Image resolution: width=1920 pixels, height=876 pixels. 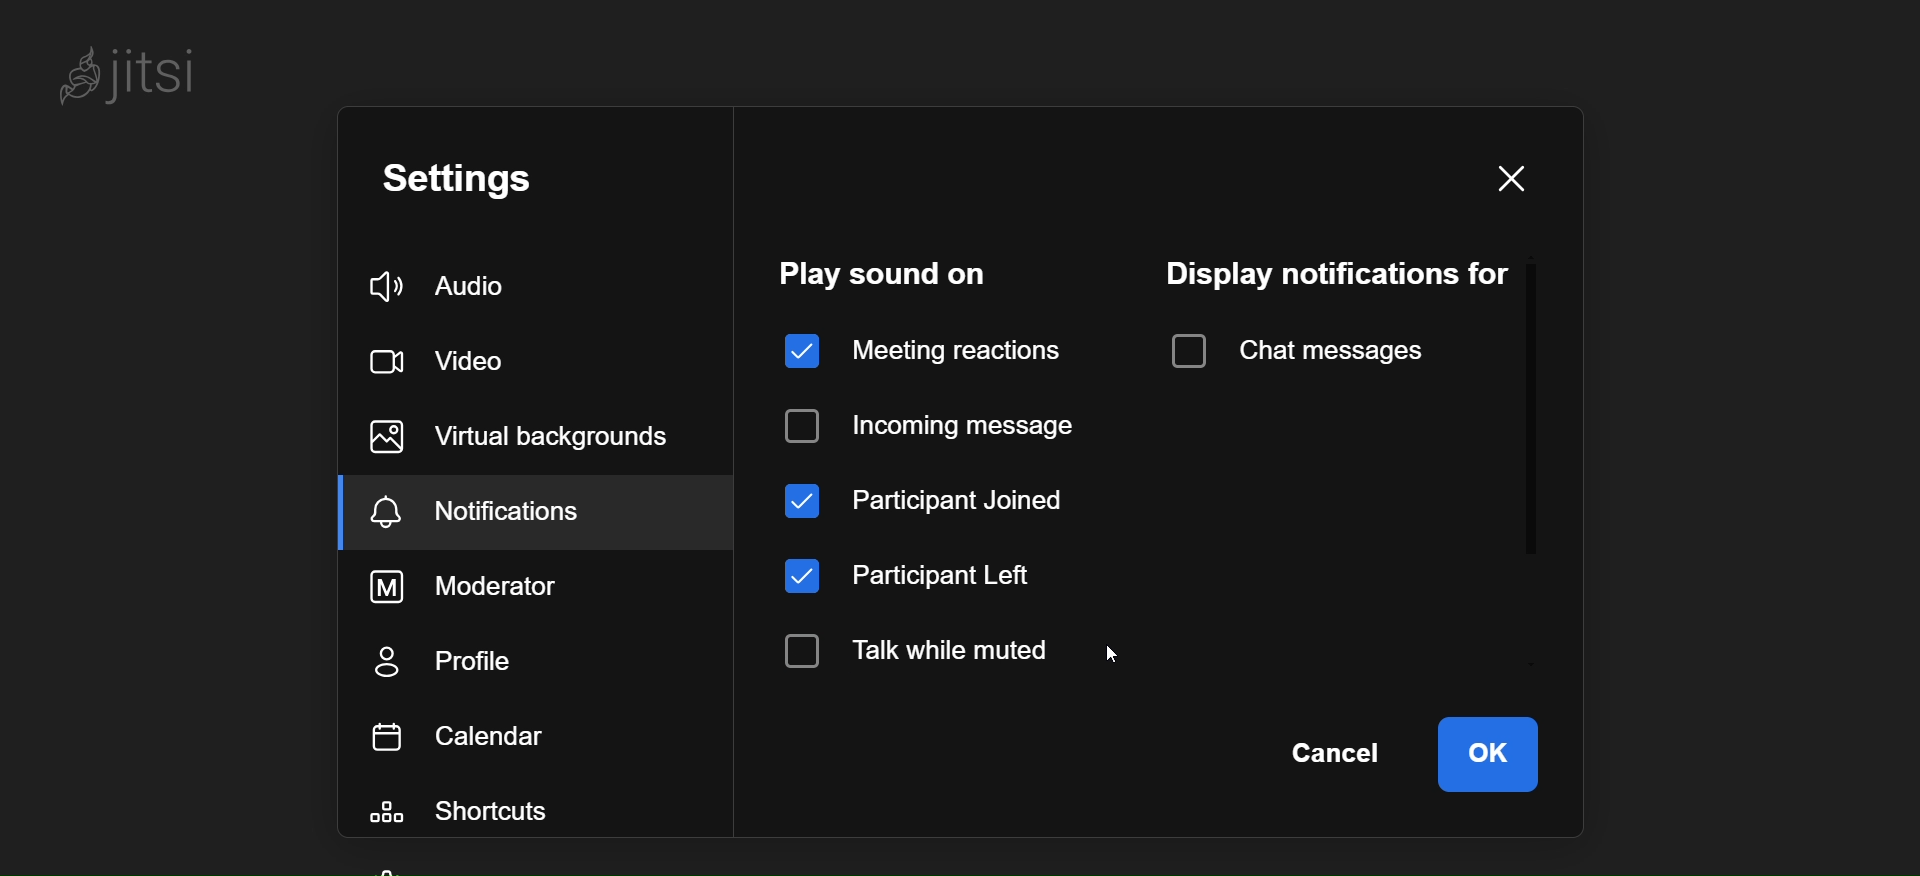 What do you see at coordinates (464, 731) in the screenshot?
I see `calendar` at bounding box center [464, 731].